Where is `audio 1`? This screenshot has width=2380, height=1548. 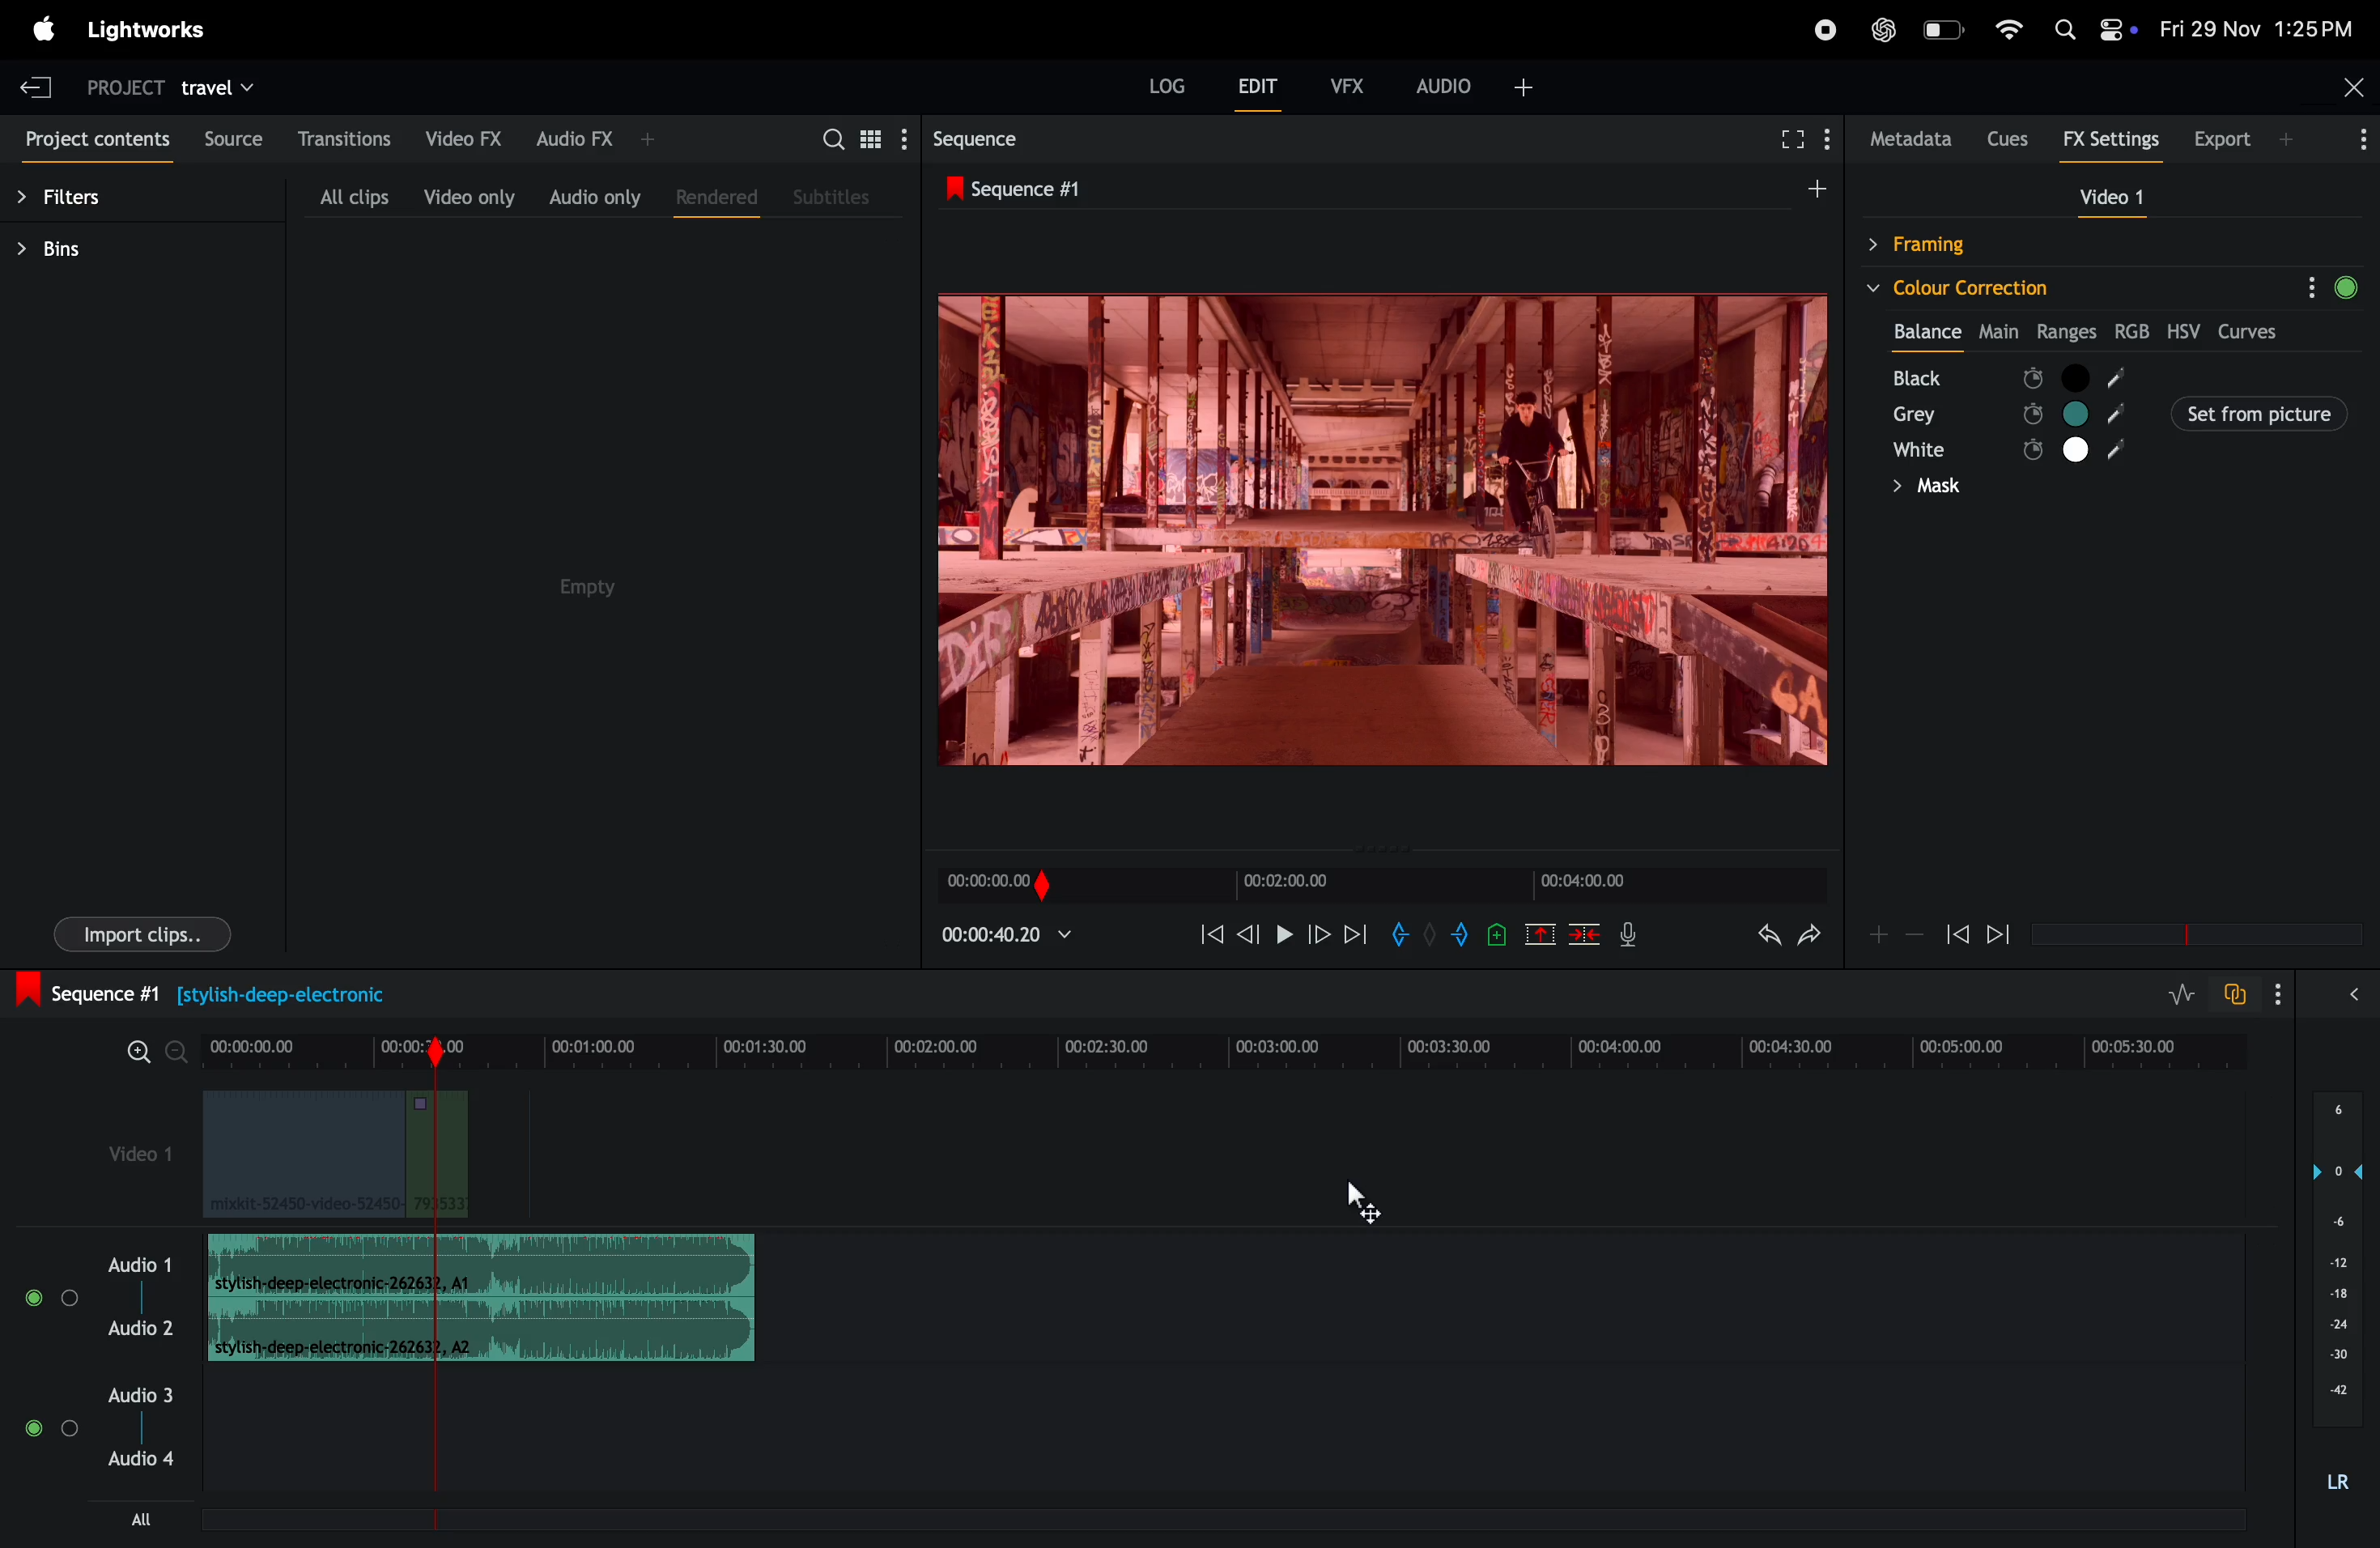 audio 1 is located at coordinates (136, 1264).